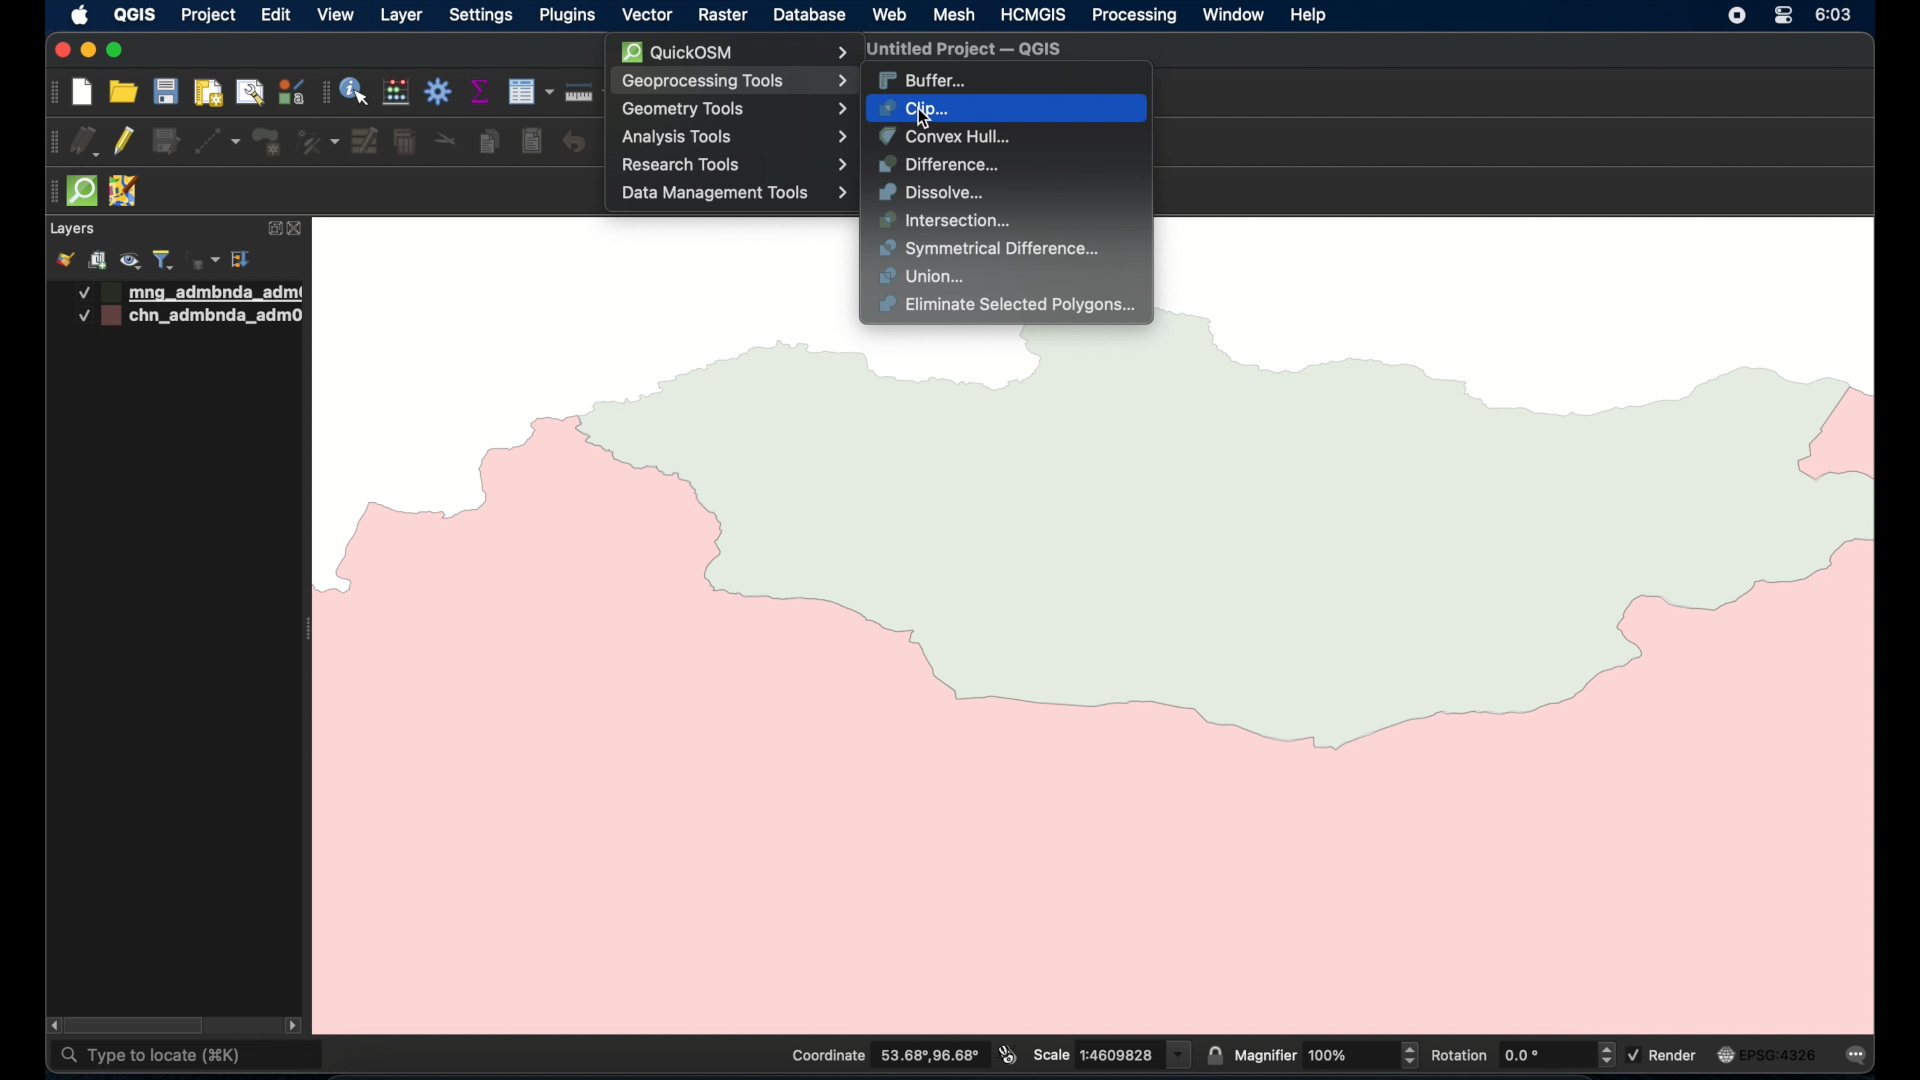  What do you see at coordinates (1214, 1053) in the screenshot?
I see `lock scale` at bounding box center [1214, 1053].